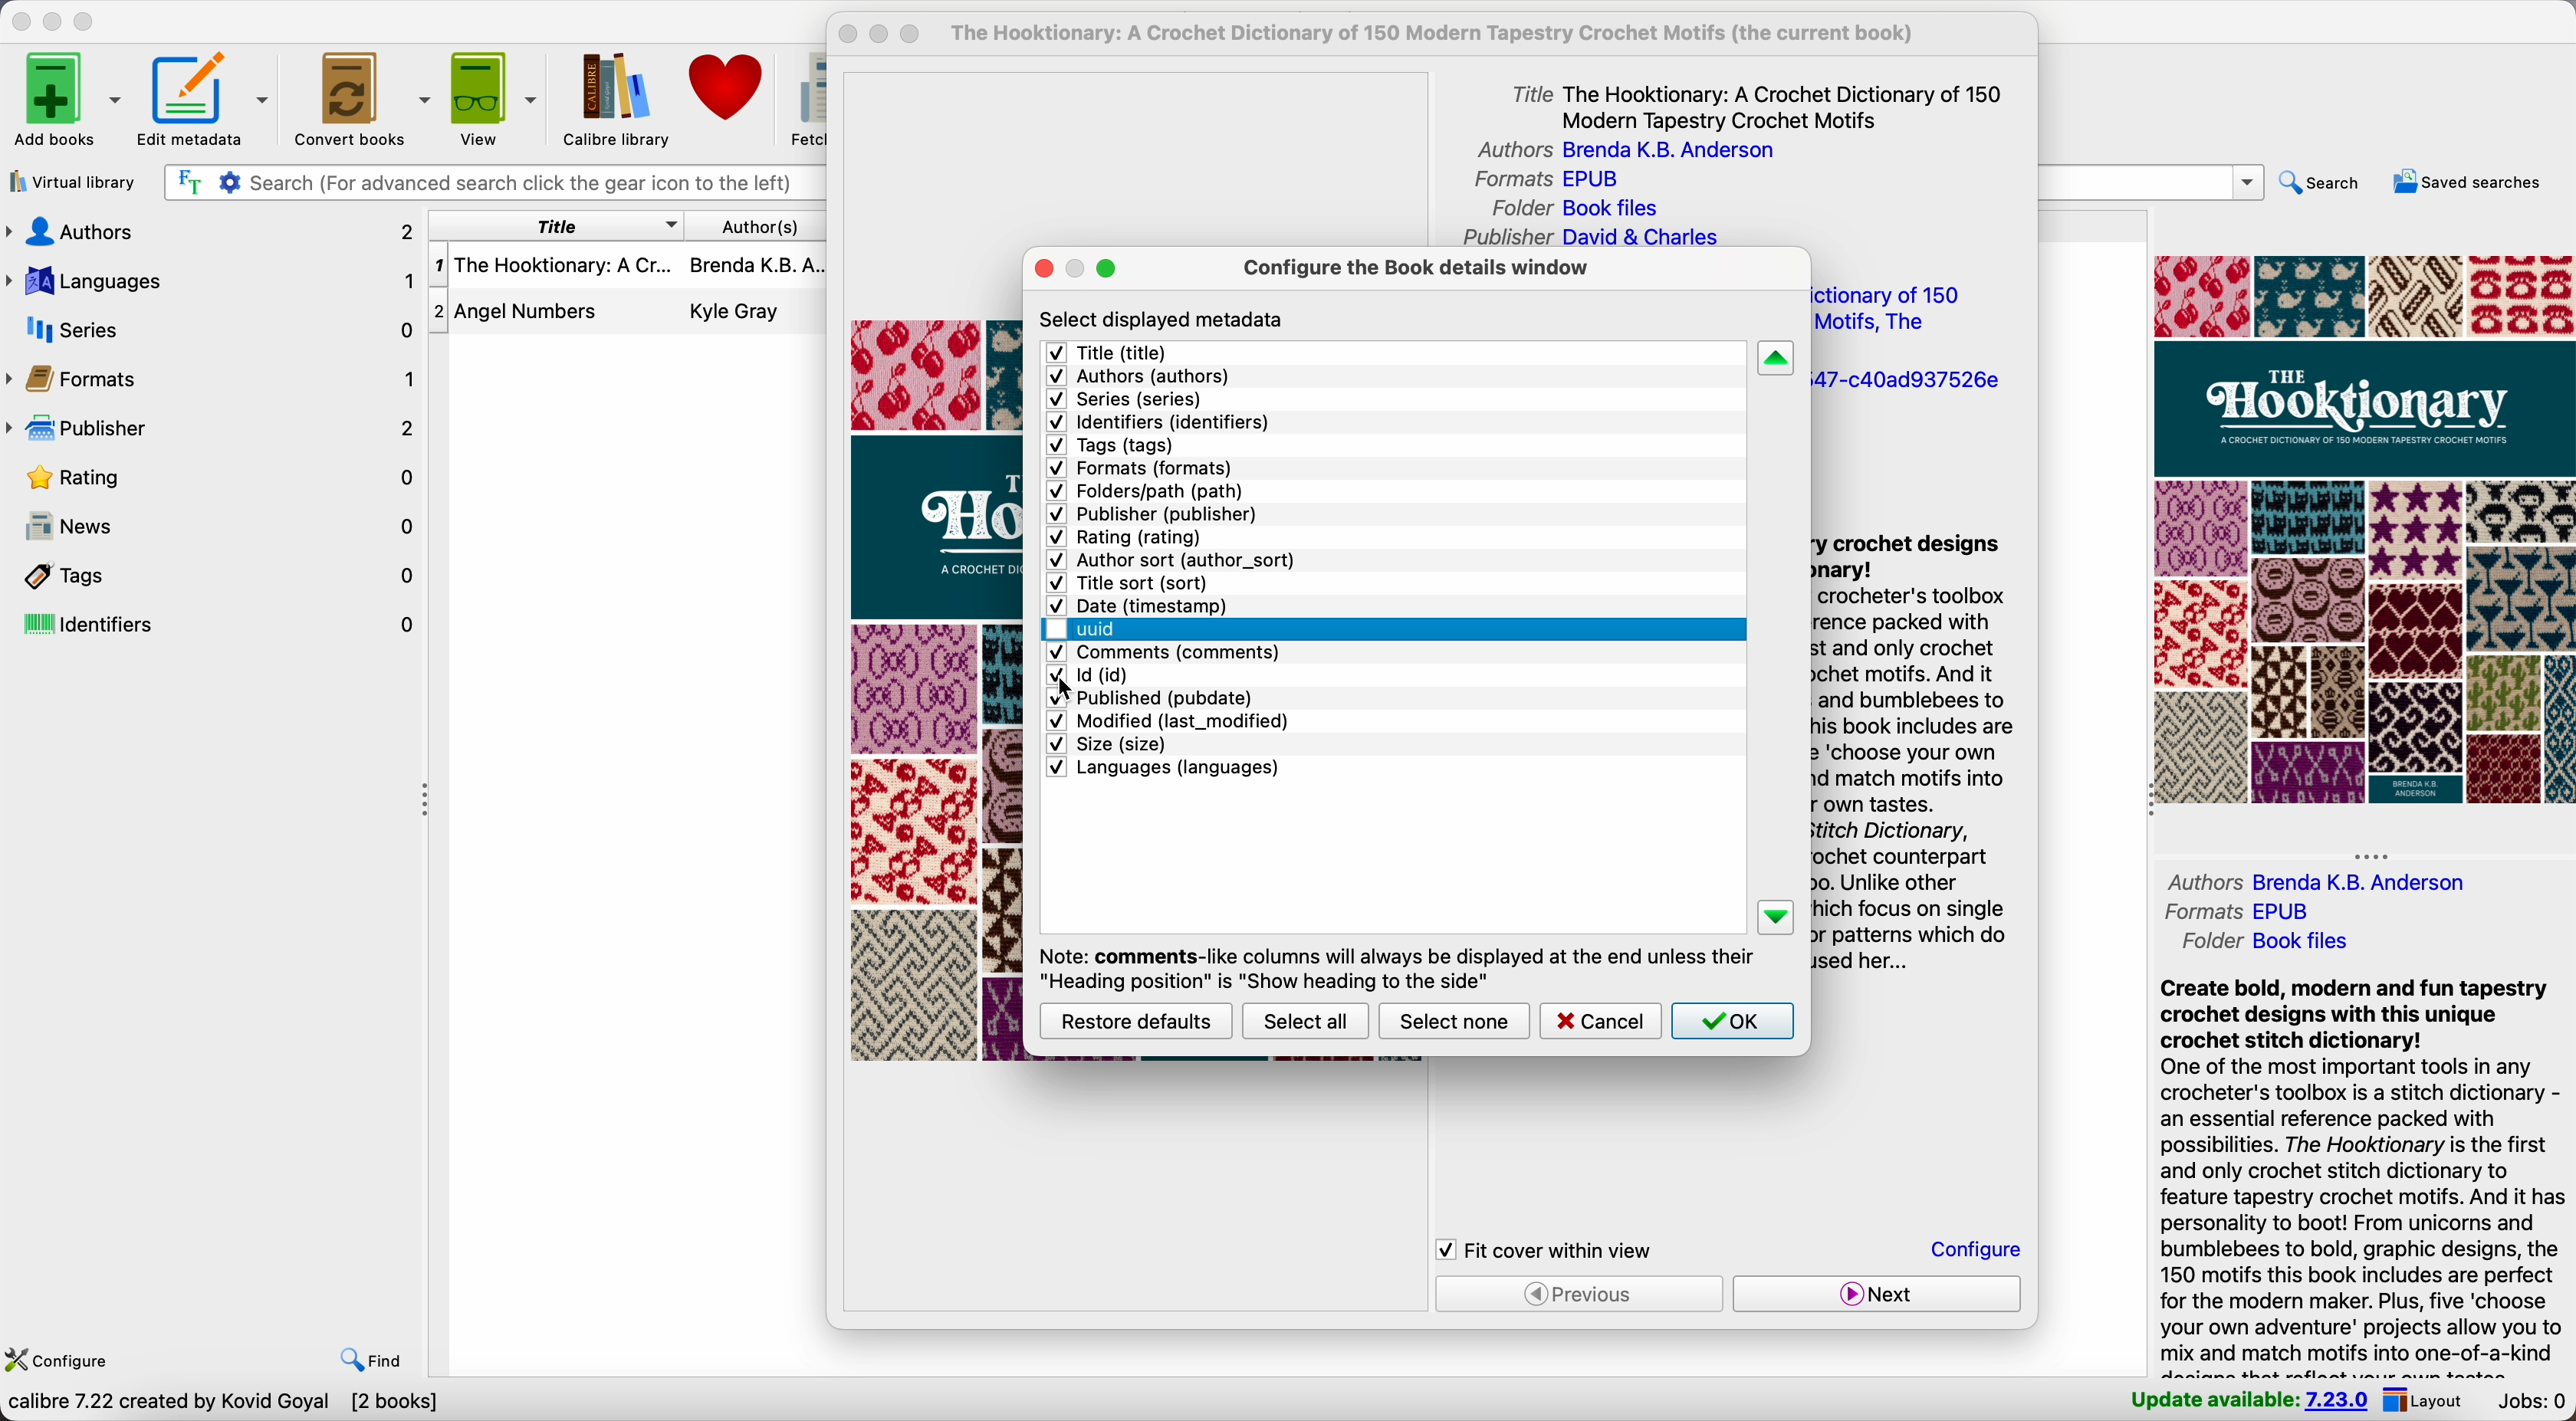 Image resolution: width=2576 pixels, height=1421 pixels. What do you see at coordinates (2153, 182) in the screenshot?
I see `search bar` at bounding box center [2153, 182].